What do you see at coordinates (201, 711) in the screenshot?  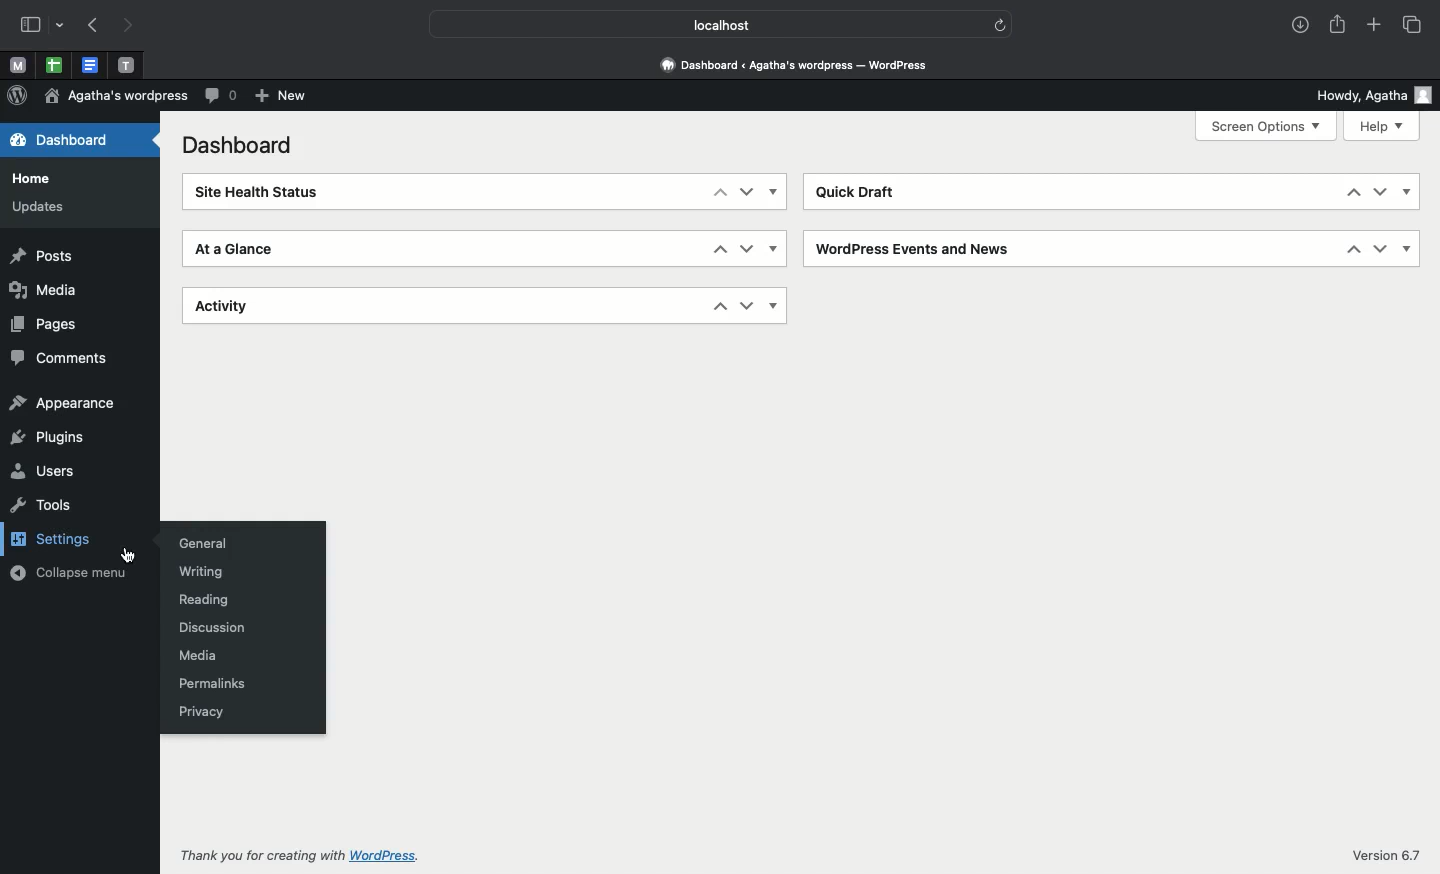 I see `Privacy` at bounding box center [201, 711].